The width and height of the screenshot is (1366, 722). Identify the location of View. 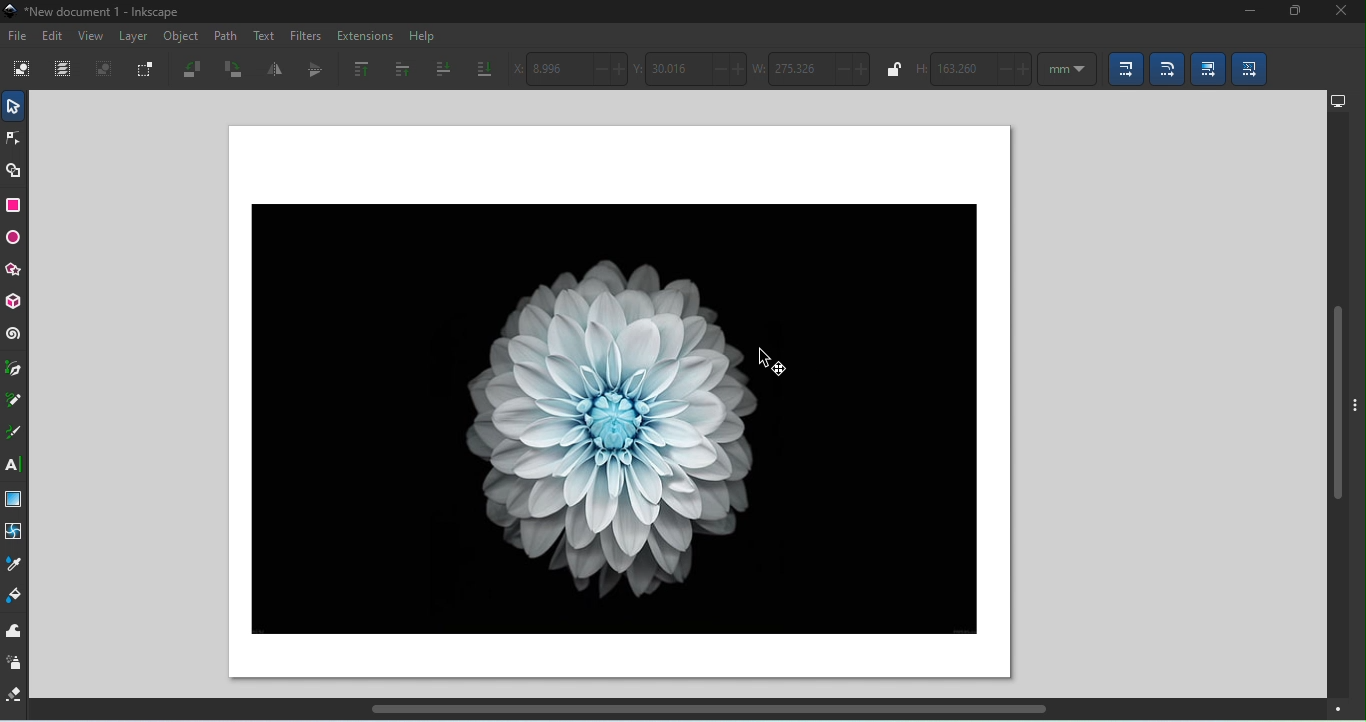
(91, 39).